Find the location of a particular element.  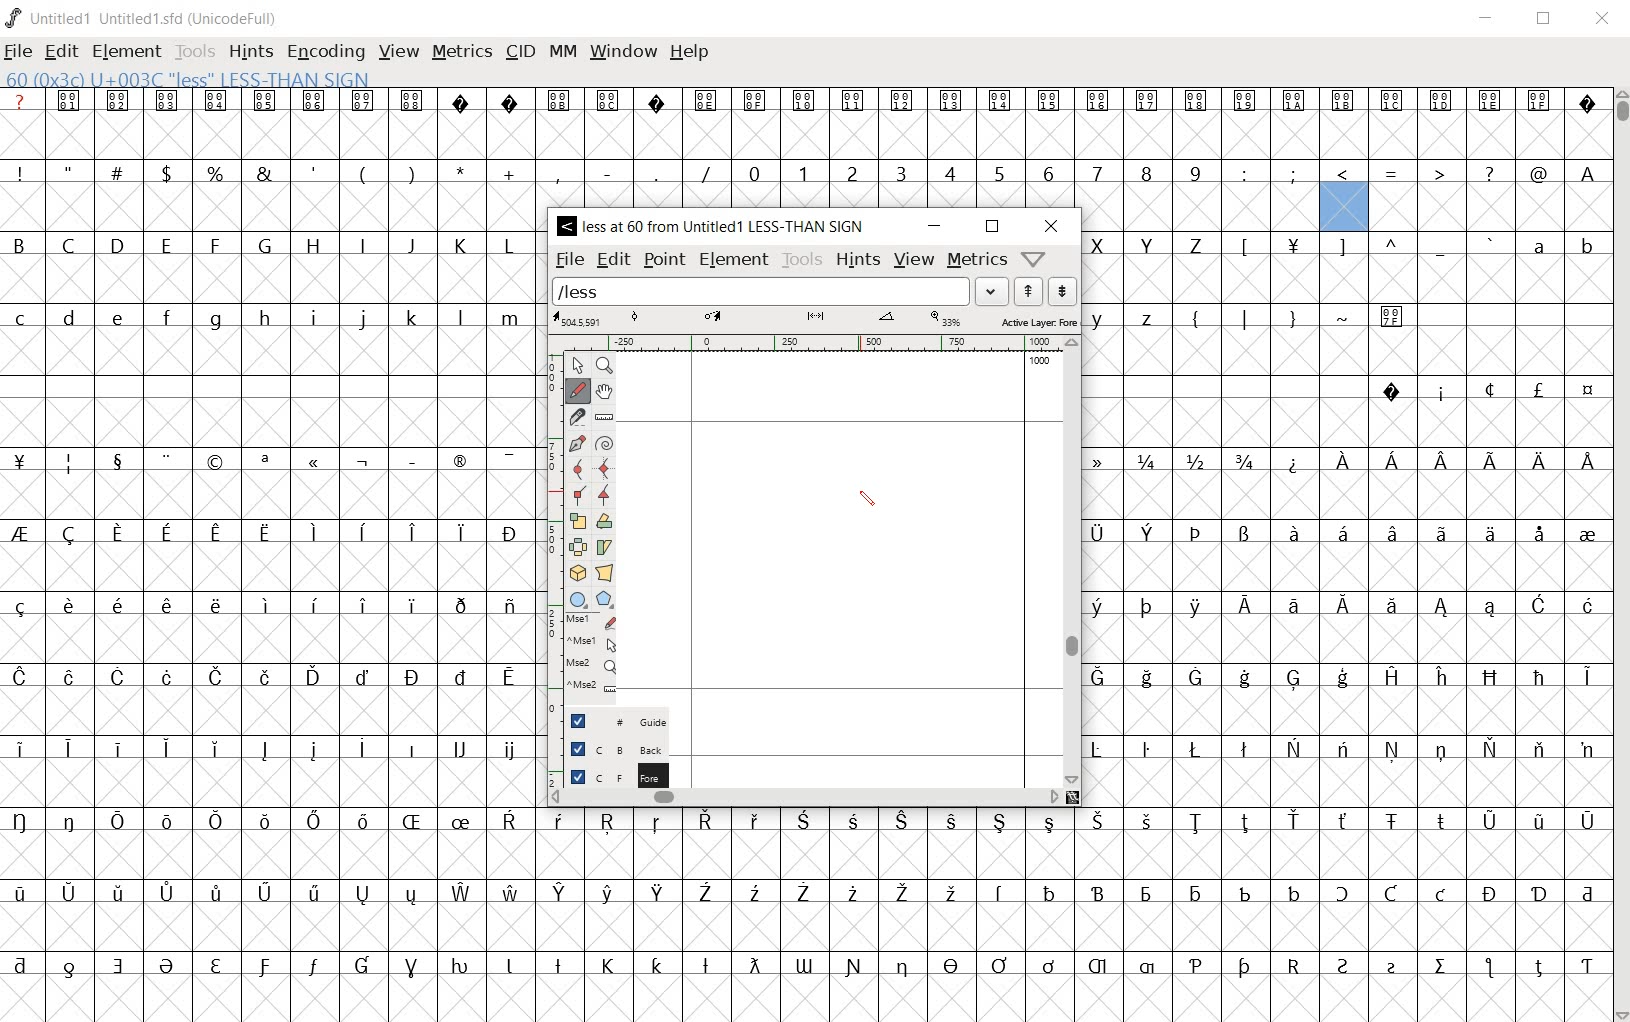

tools is located at coordinates (195, 50).